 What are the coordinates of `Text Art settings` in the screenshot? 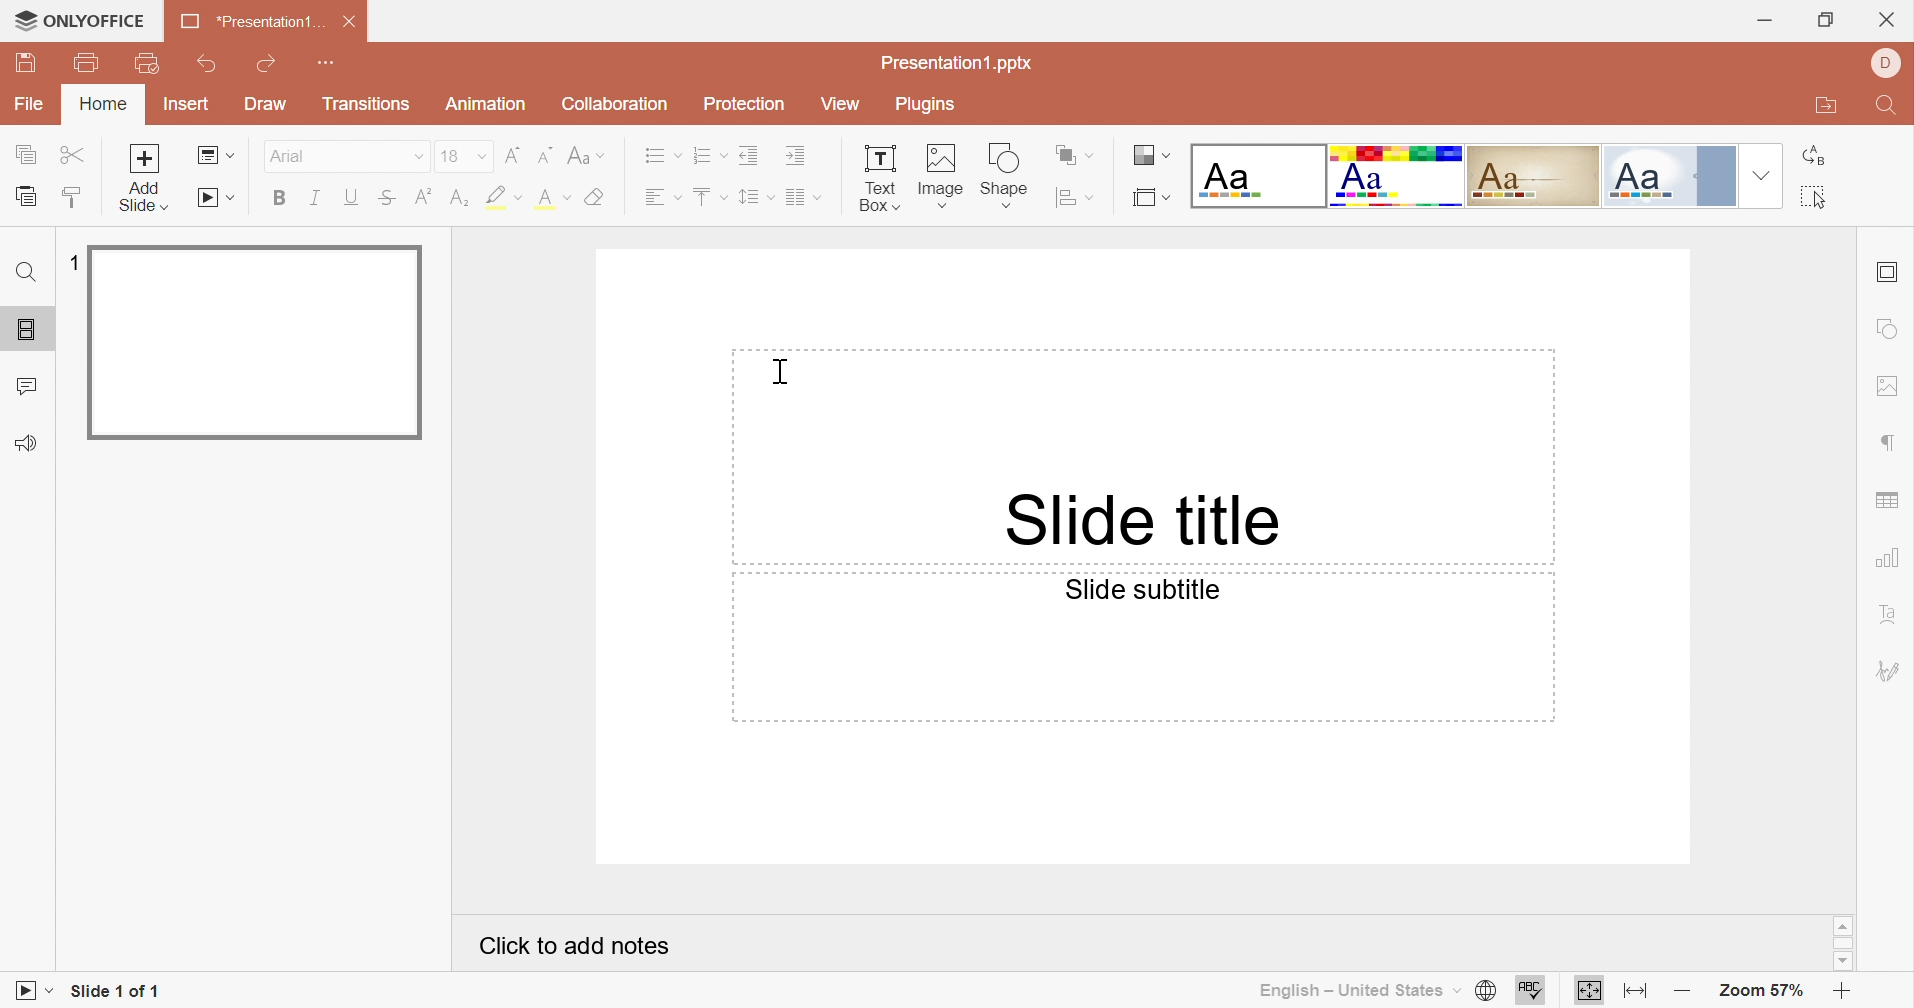 It's located at (1892, 614).